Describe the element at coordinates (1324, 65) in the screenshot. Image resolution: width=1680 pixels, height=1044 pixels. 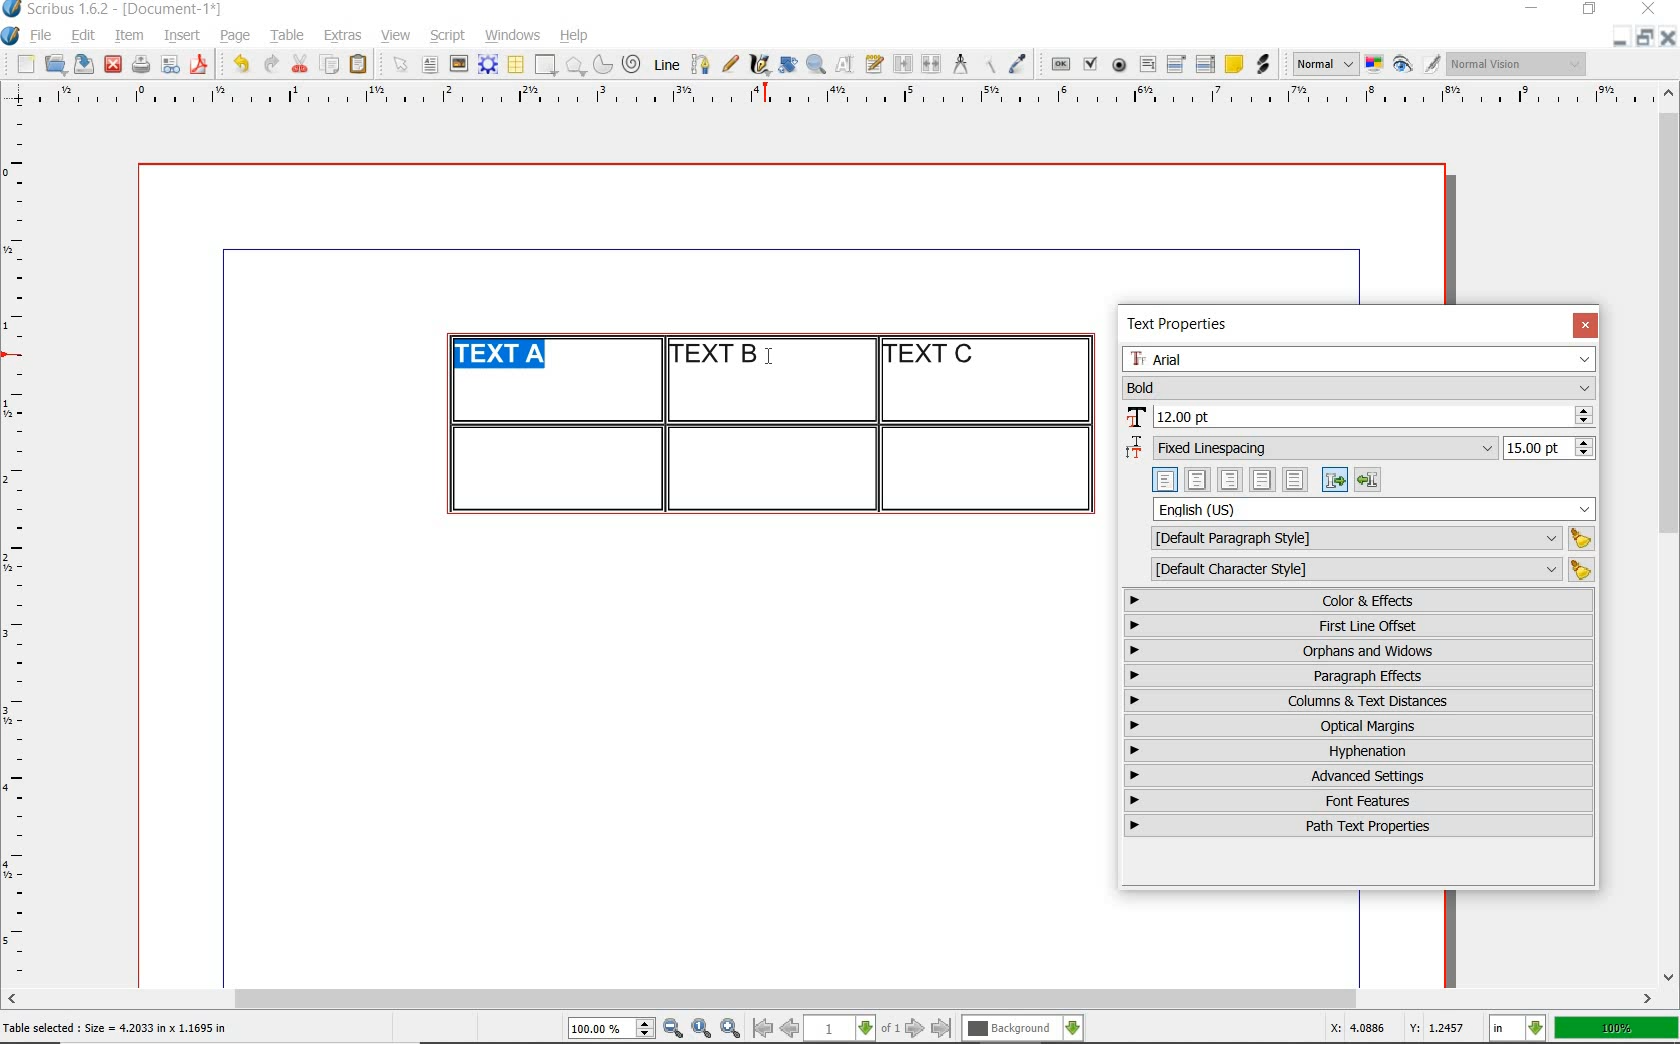
I see `select image preview mode` at that location.